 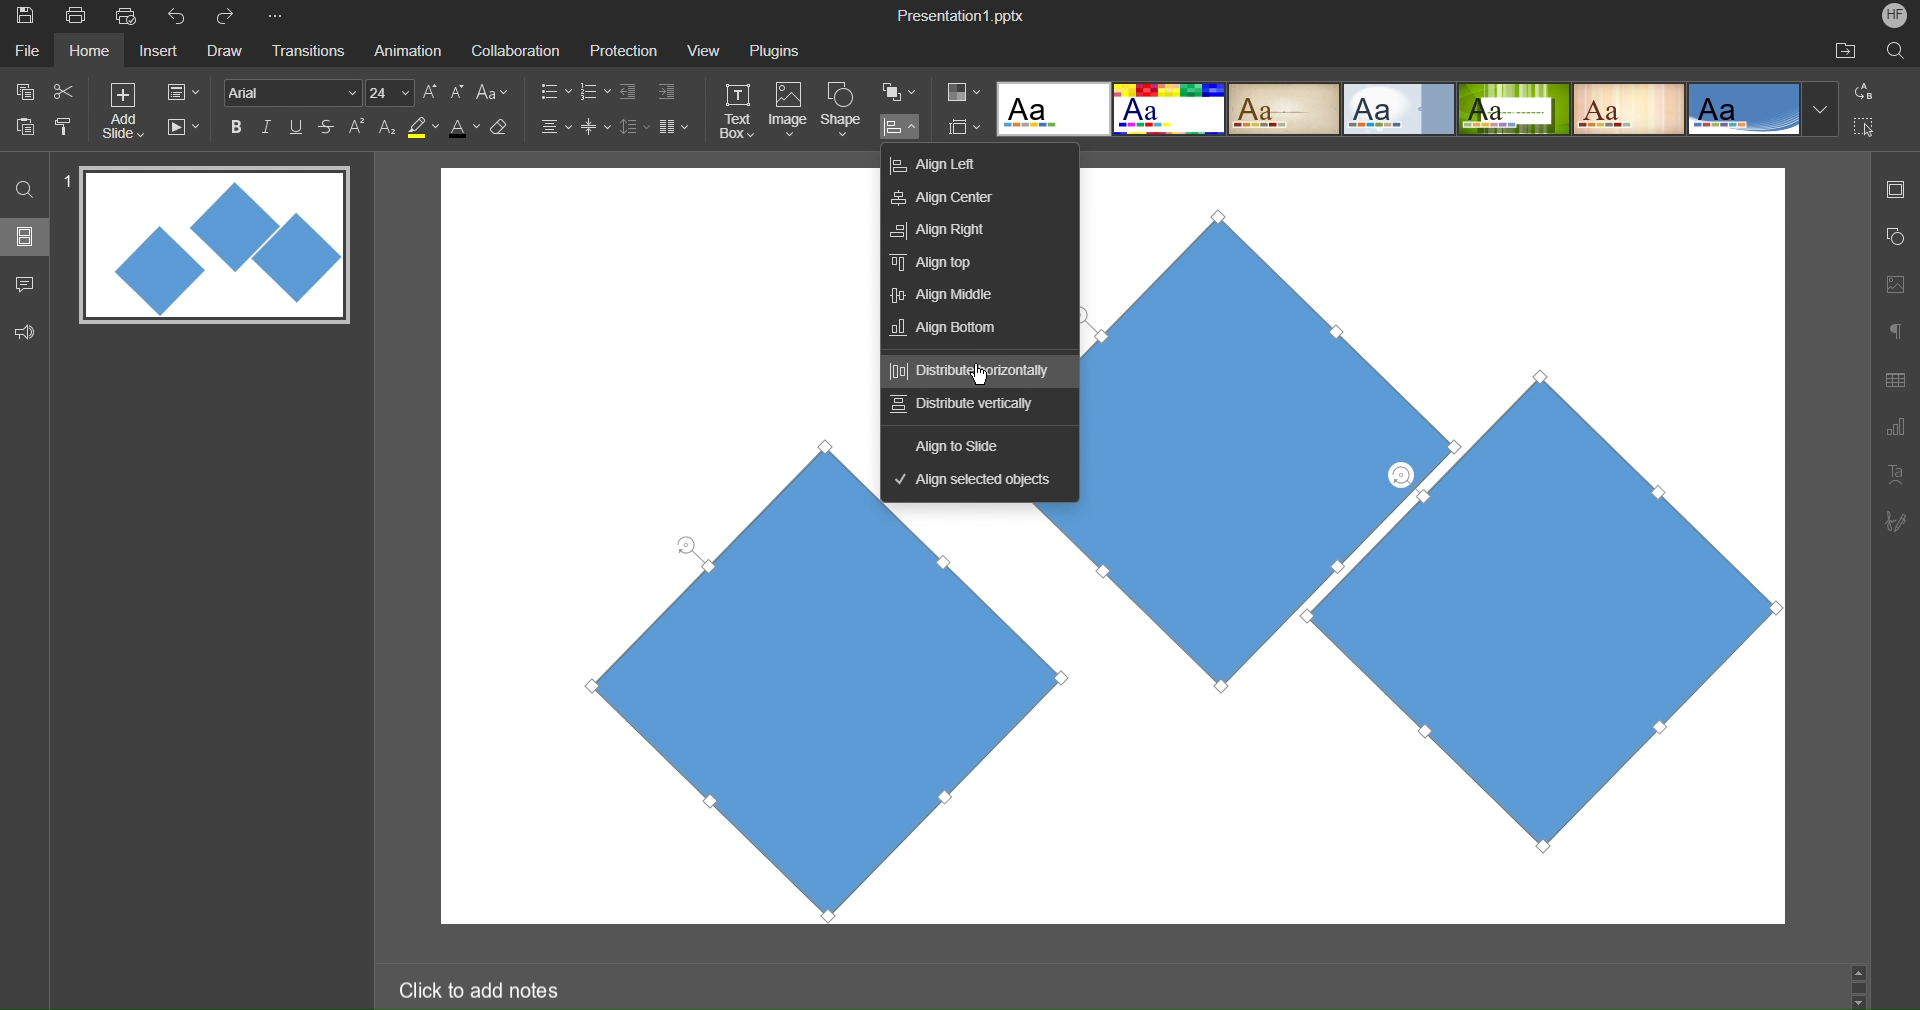 What do you see at coordinates (209, 247) in the screenshot?
I see `slide 1` at bounding box center [209, 247].